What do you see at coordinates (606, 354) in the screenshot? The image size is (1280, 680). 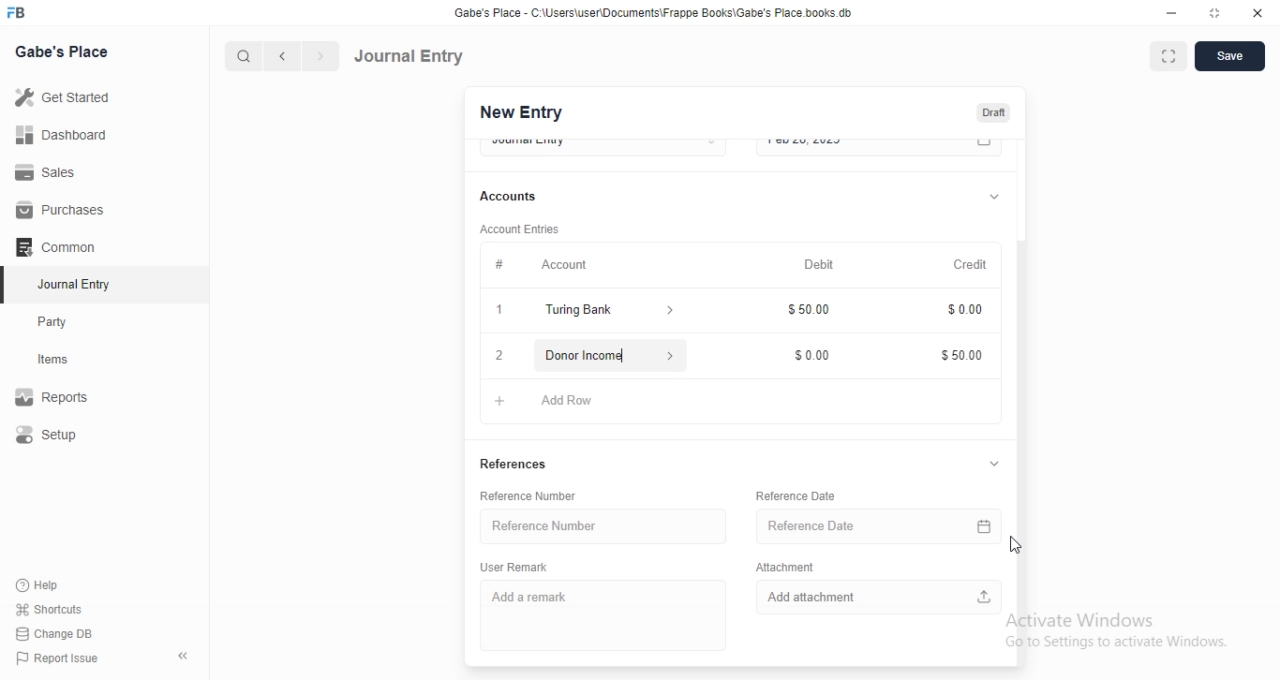 I see `donor income` at bounding box center [606, 354].